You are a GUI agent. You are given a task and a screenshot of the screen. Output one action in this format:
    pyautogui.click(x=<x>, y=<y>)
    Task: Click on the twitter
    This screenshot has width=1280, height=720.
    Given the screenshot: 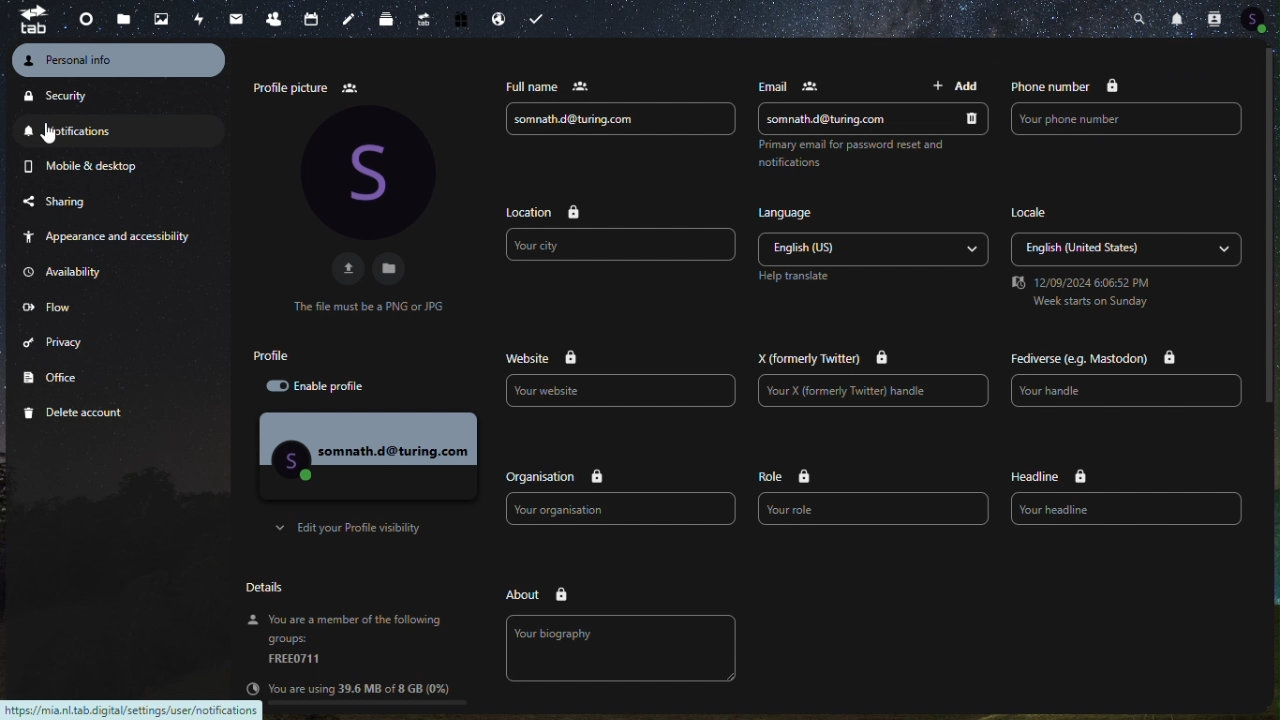 What is the action you would take?
    pyautogui.click(x=830, y=360)
    